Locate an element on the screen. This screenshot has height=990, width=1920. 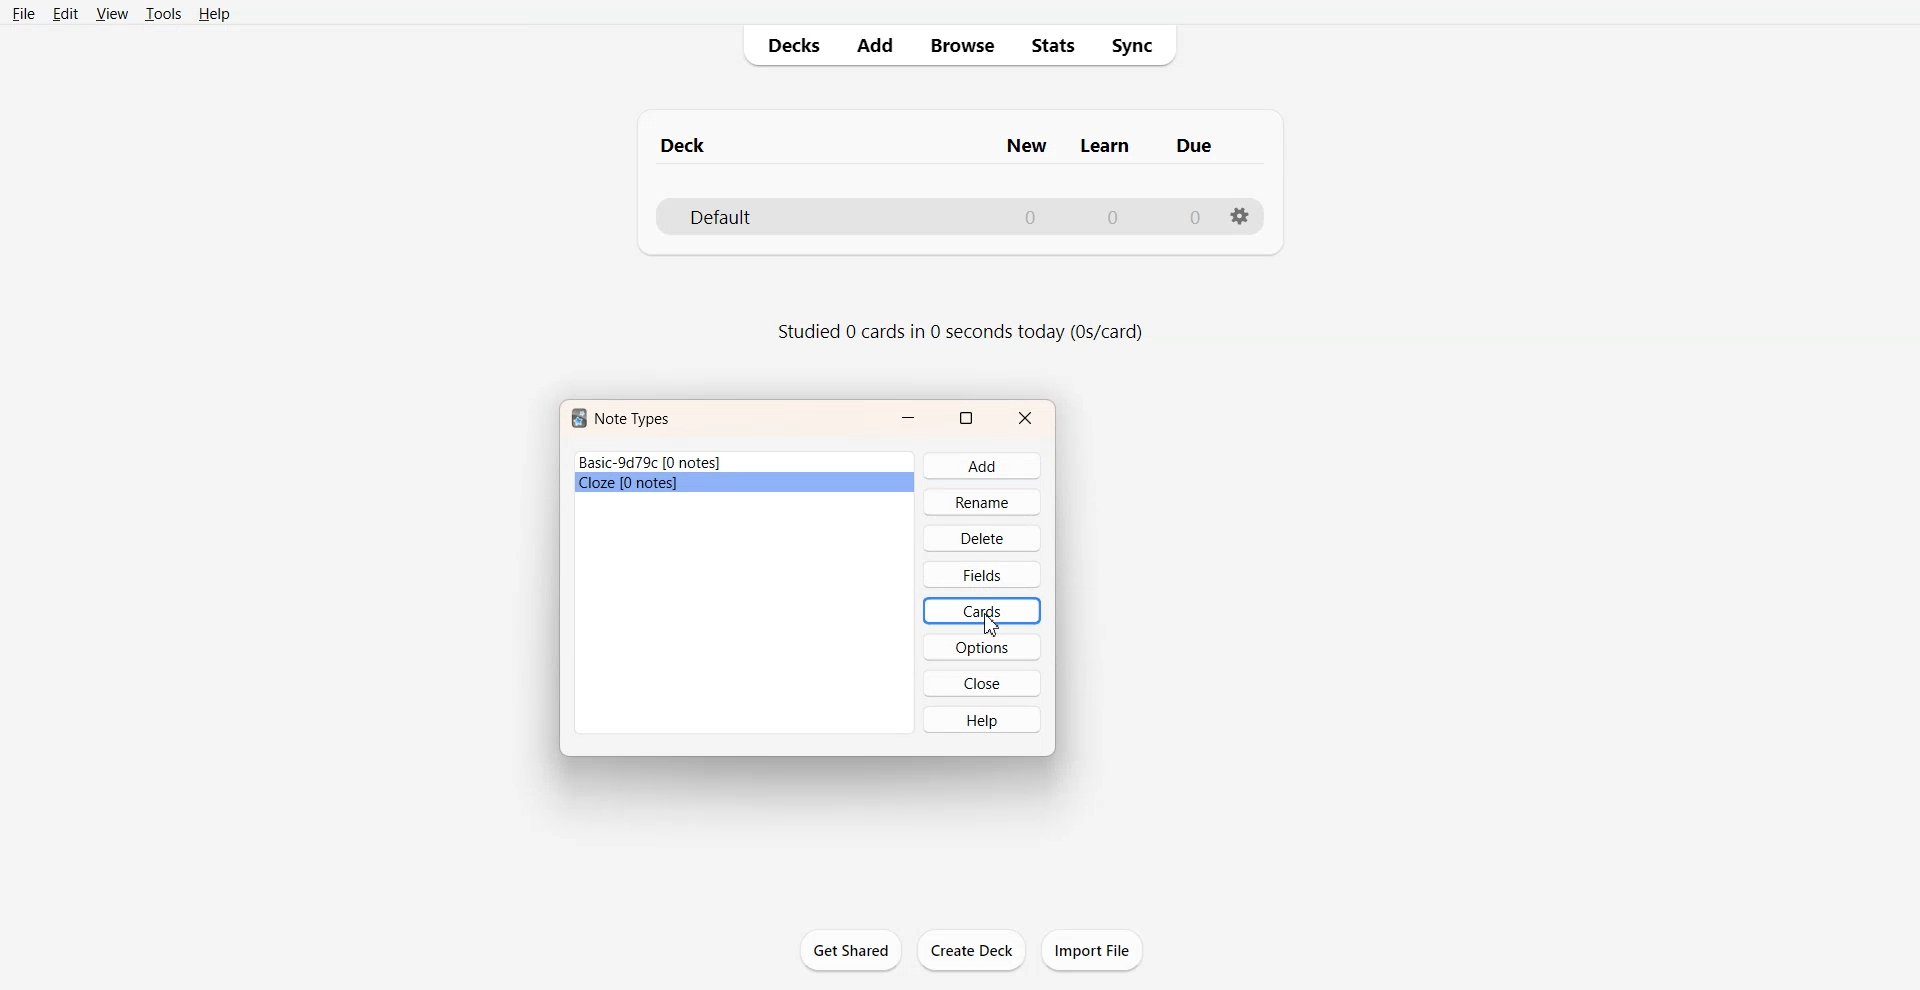
Decks is located at coordinates (787, 45).